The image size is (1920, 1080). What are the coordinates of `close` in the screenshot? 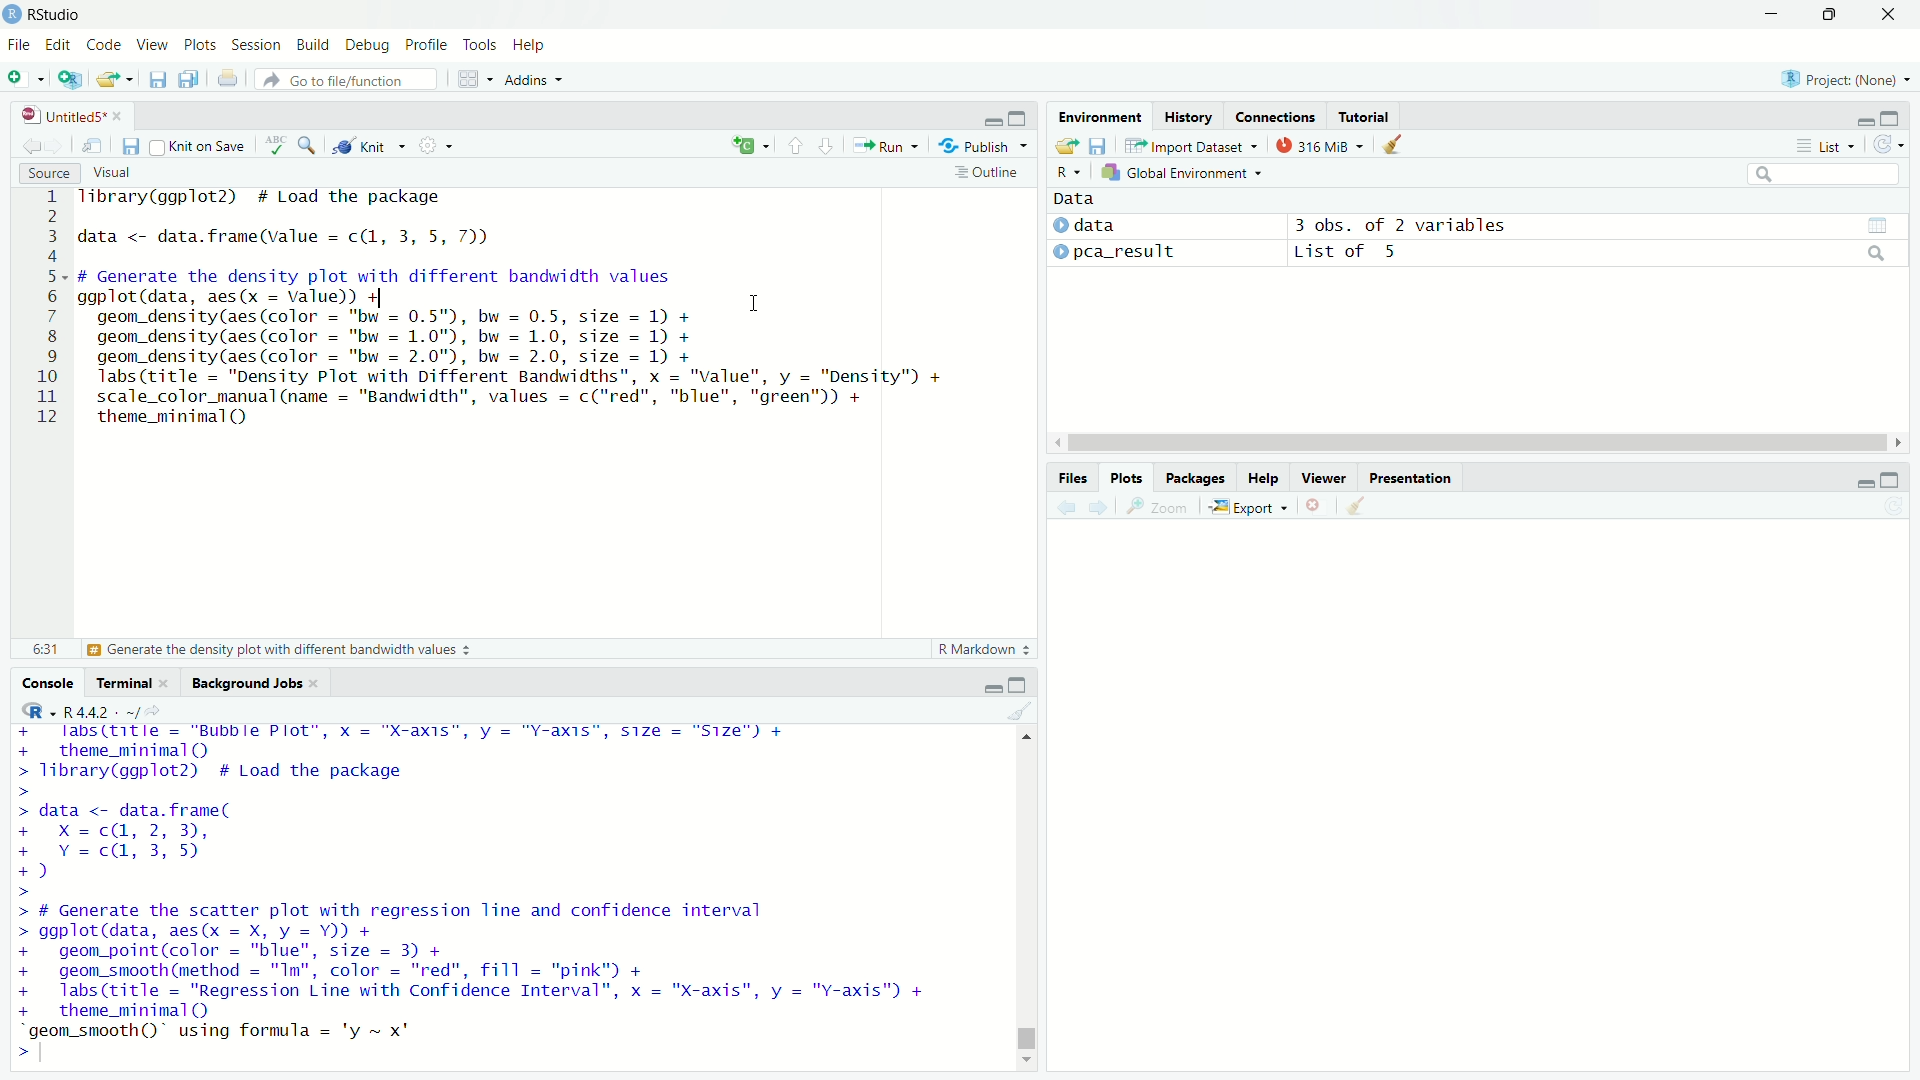 It's located at (1888, 14).